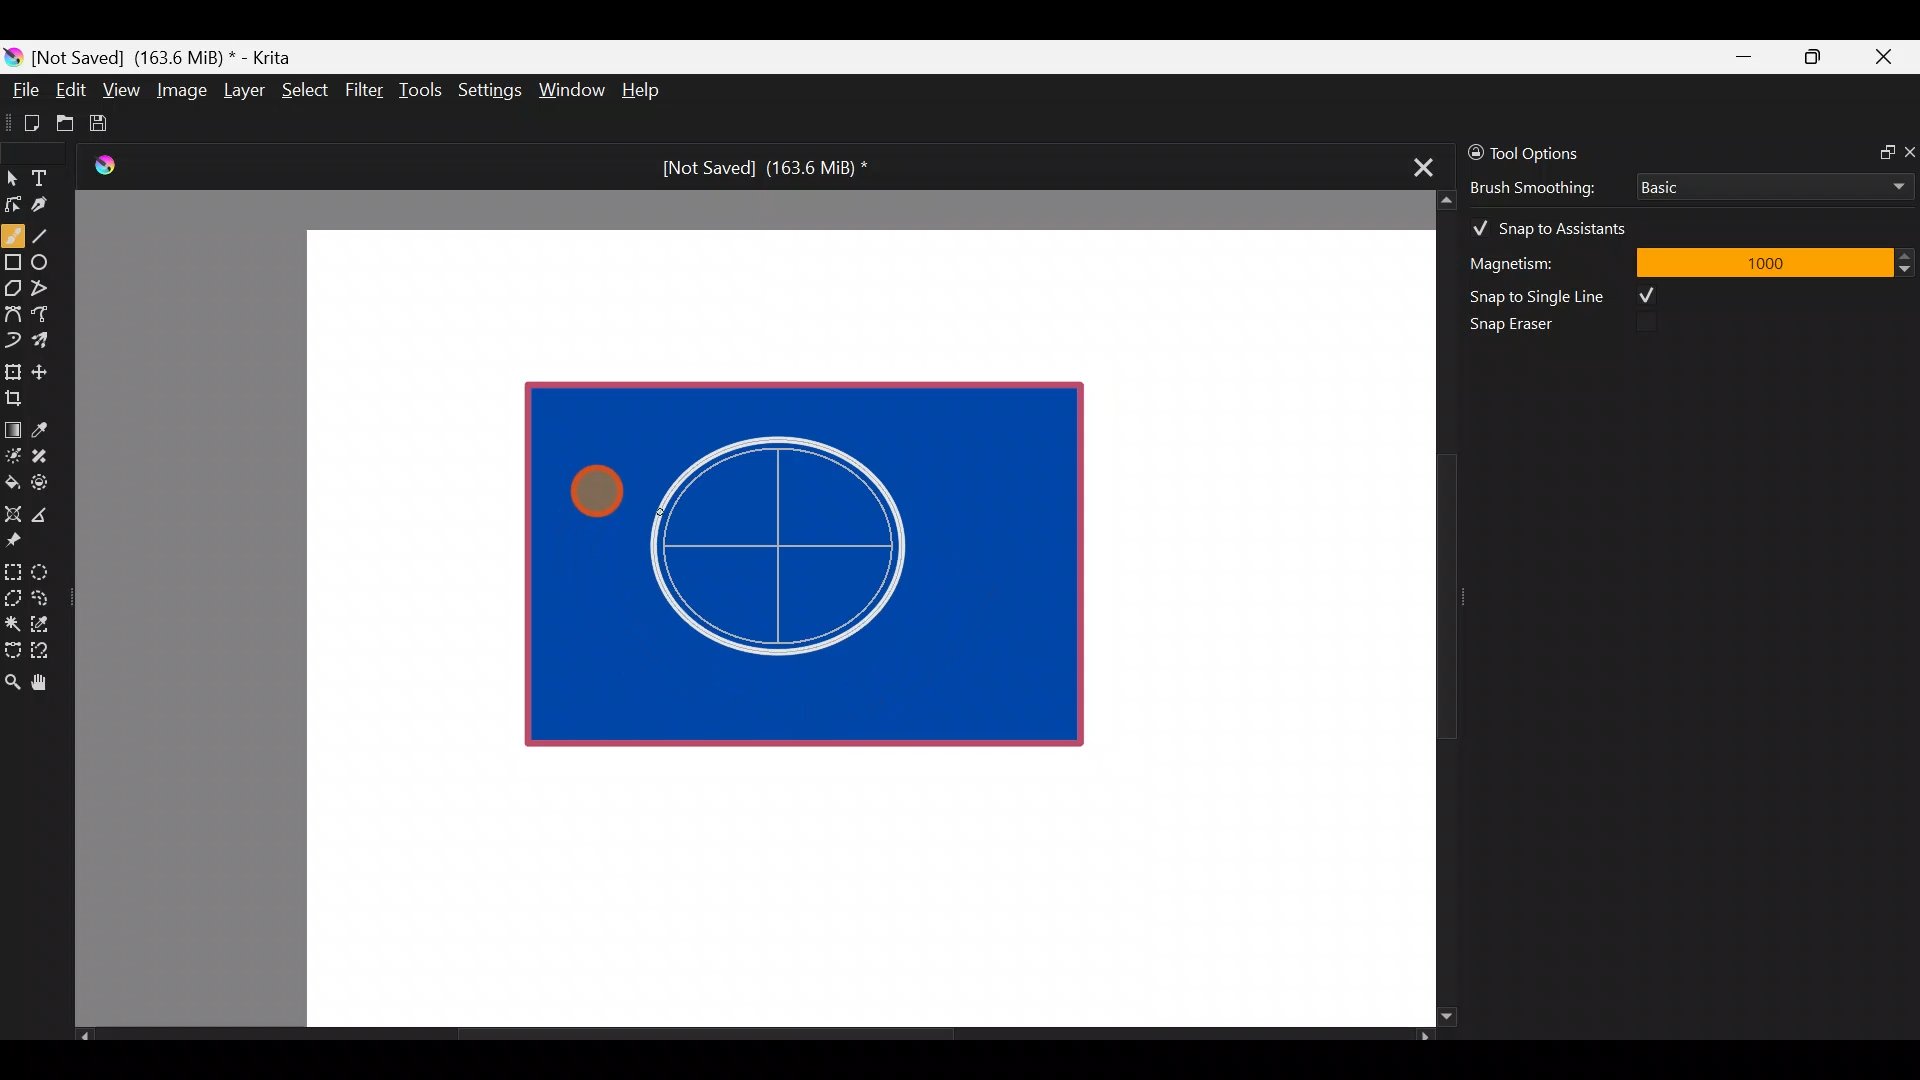 The width and height of the screenshot is (1920, 1080). Describe the element at coordinates (43, 622) in the screenshot. I see `Similar color selection tool` at that location.